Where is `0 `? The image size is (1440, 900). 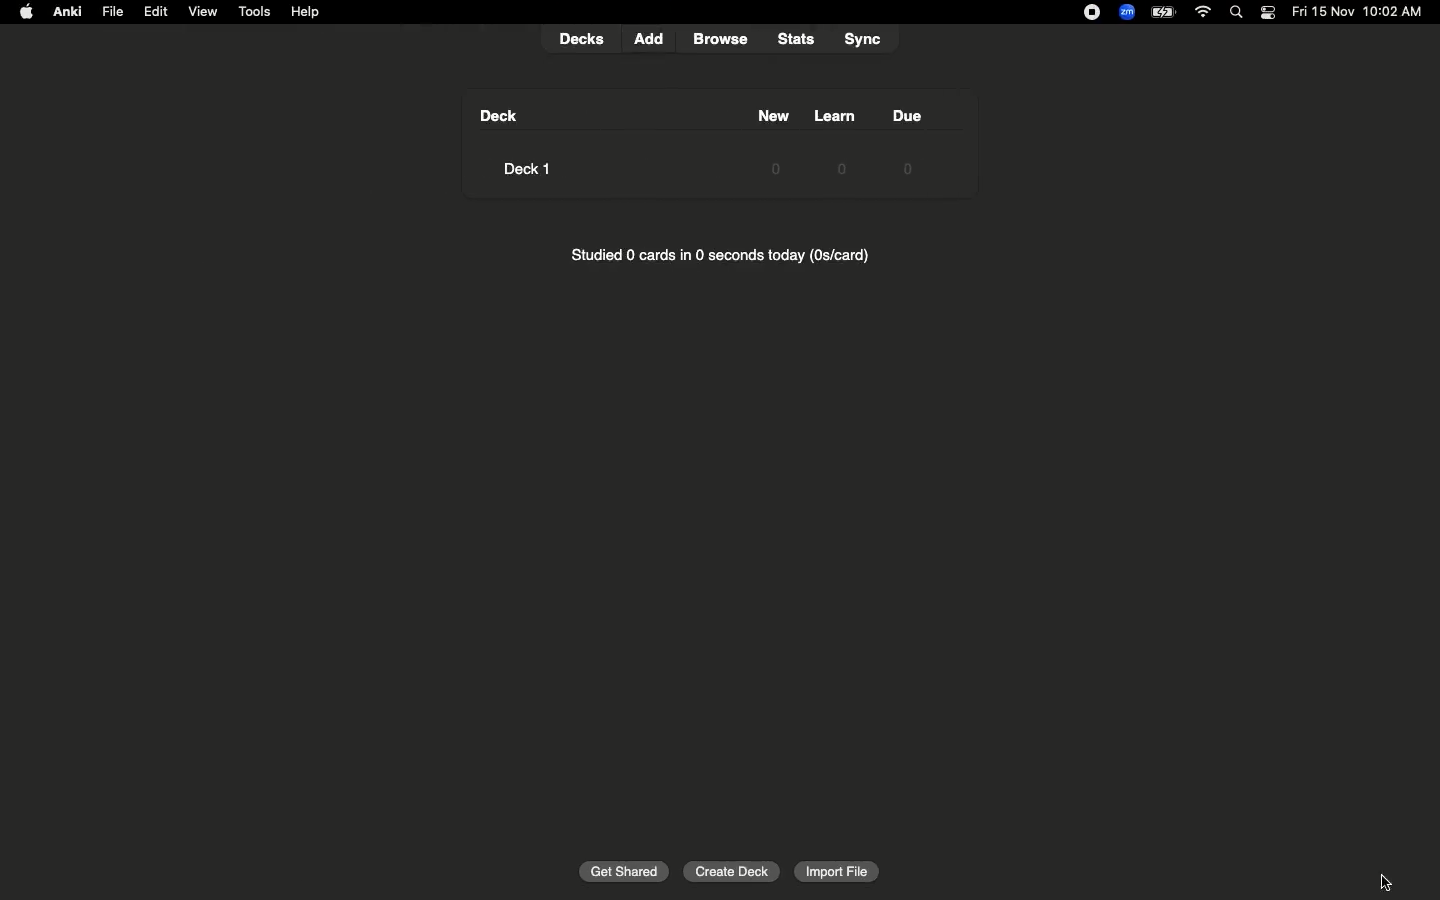 0  is located at coordinates (830, 167).